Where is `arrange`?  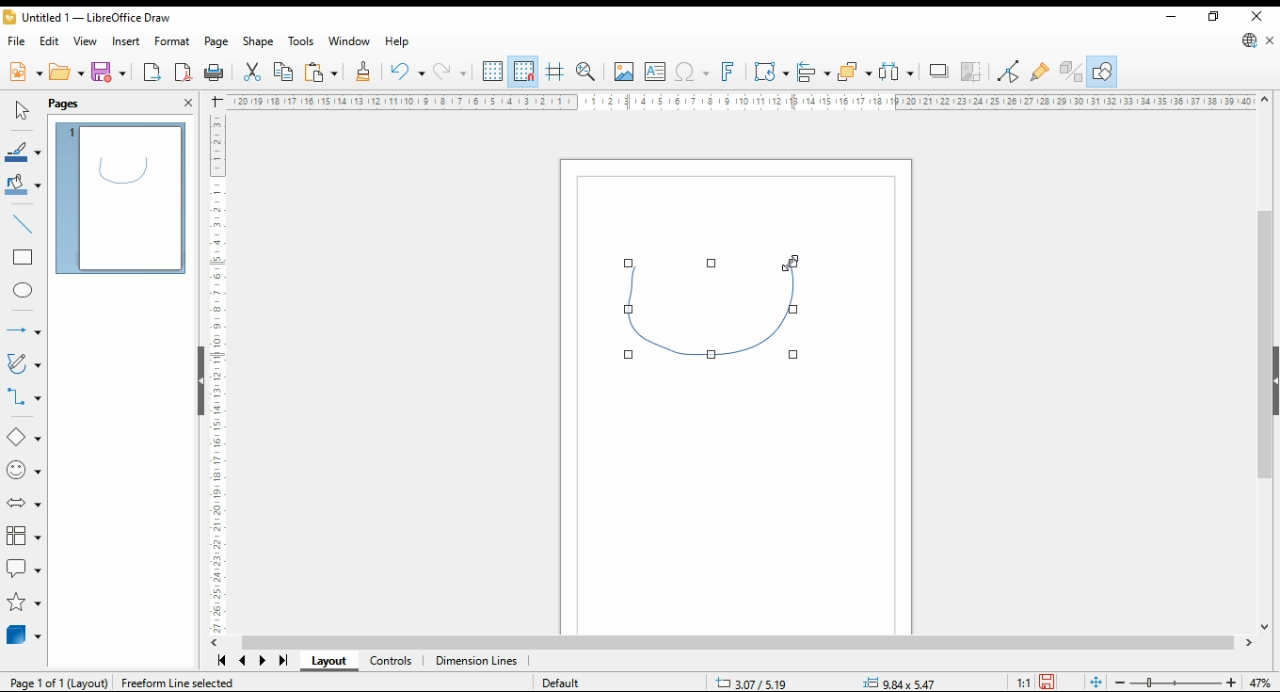
arrange is located at coordinates (854, 71).